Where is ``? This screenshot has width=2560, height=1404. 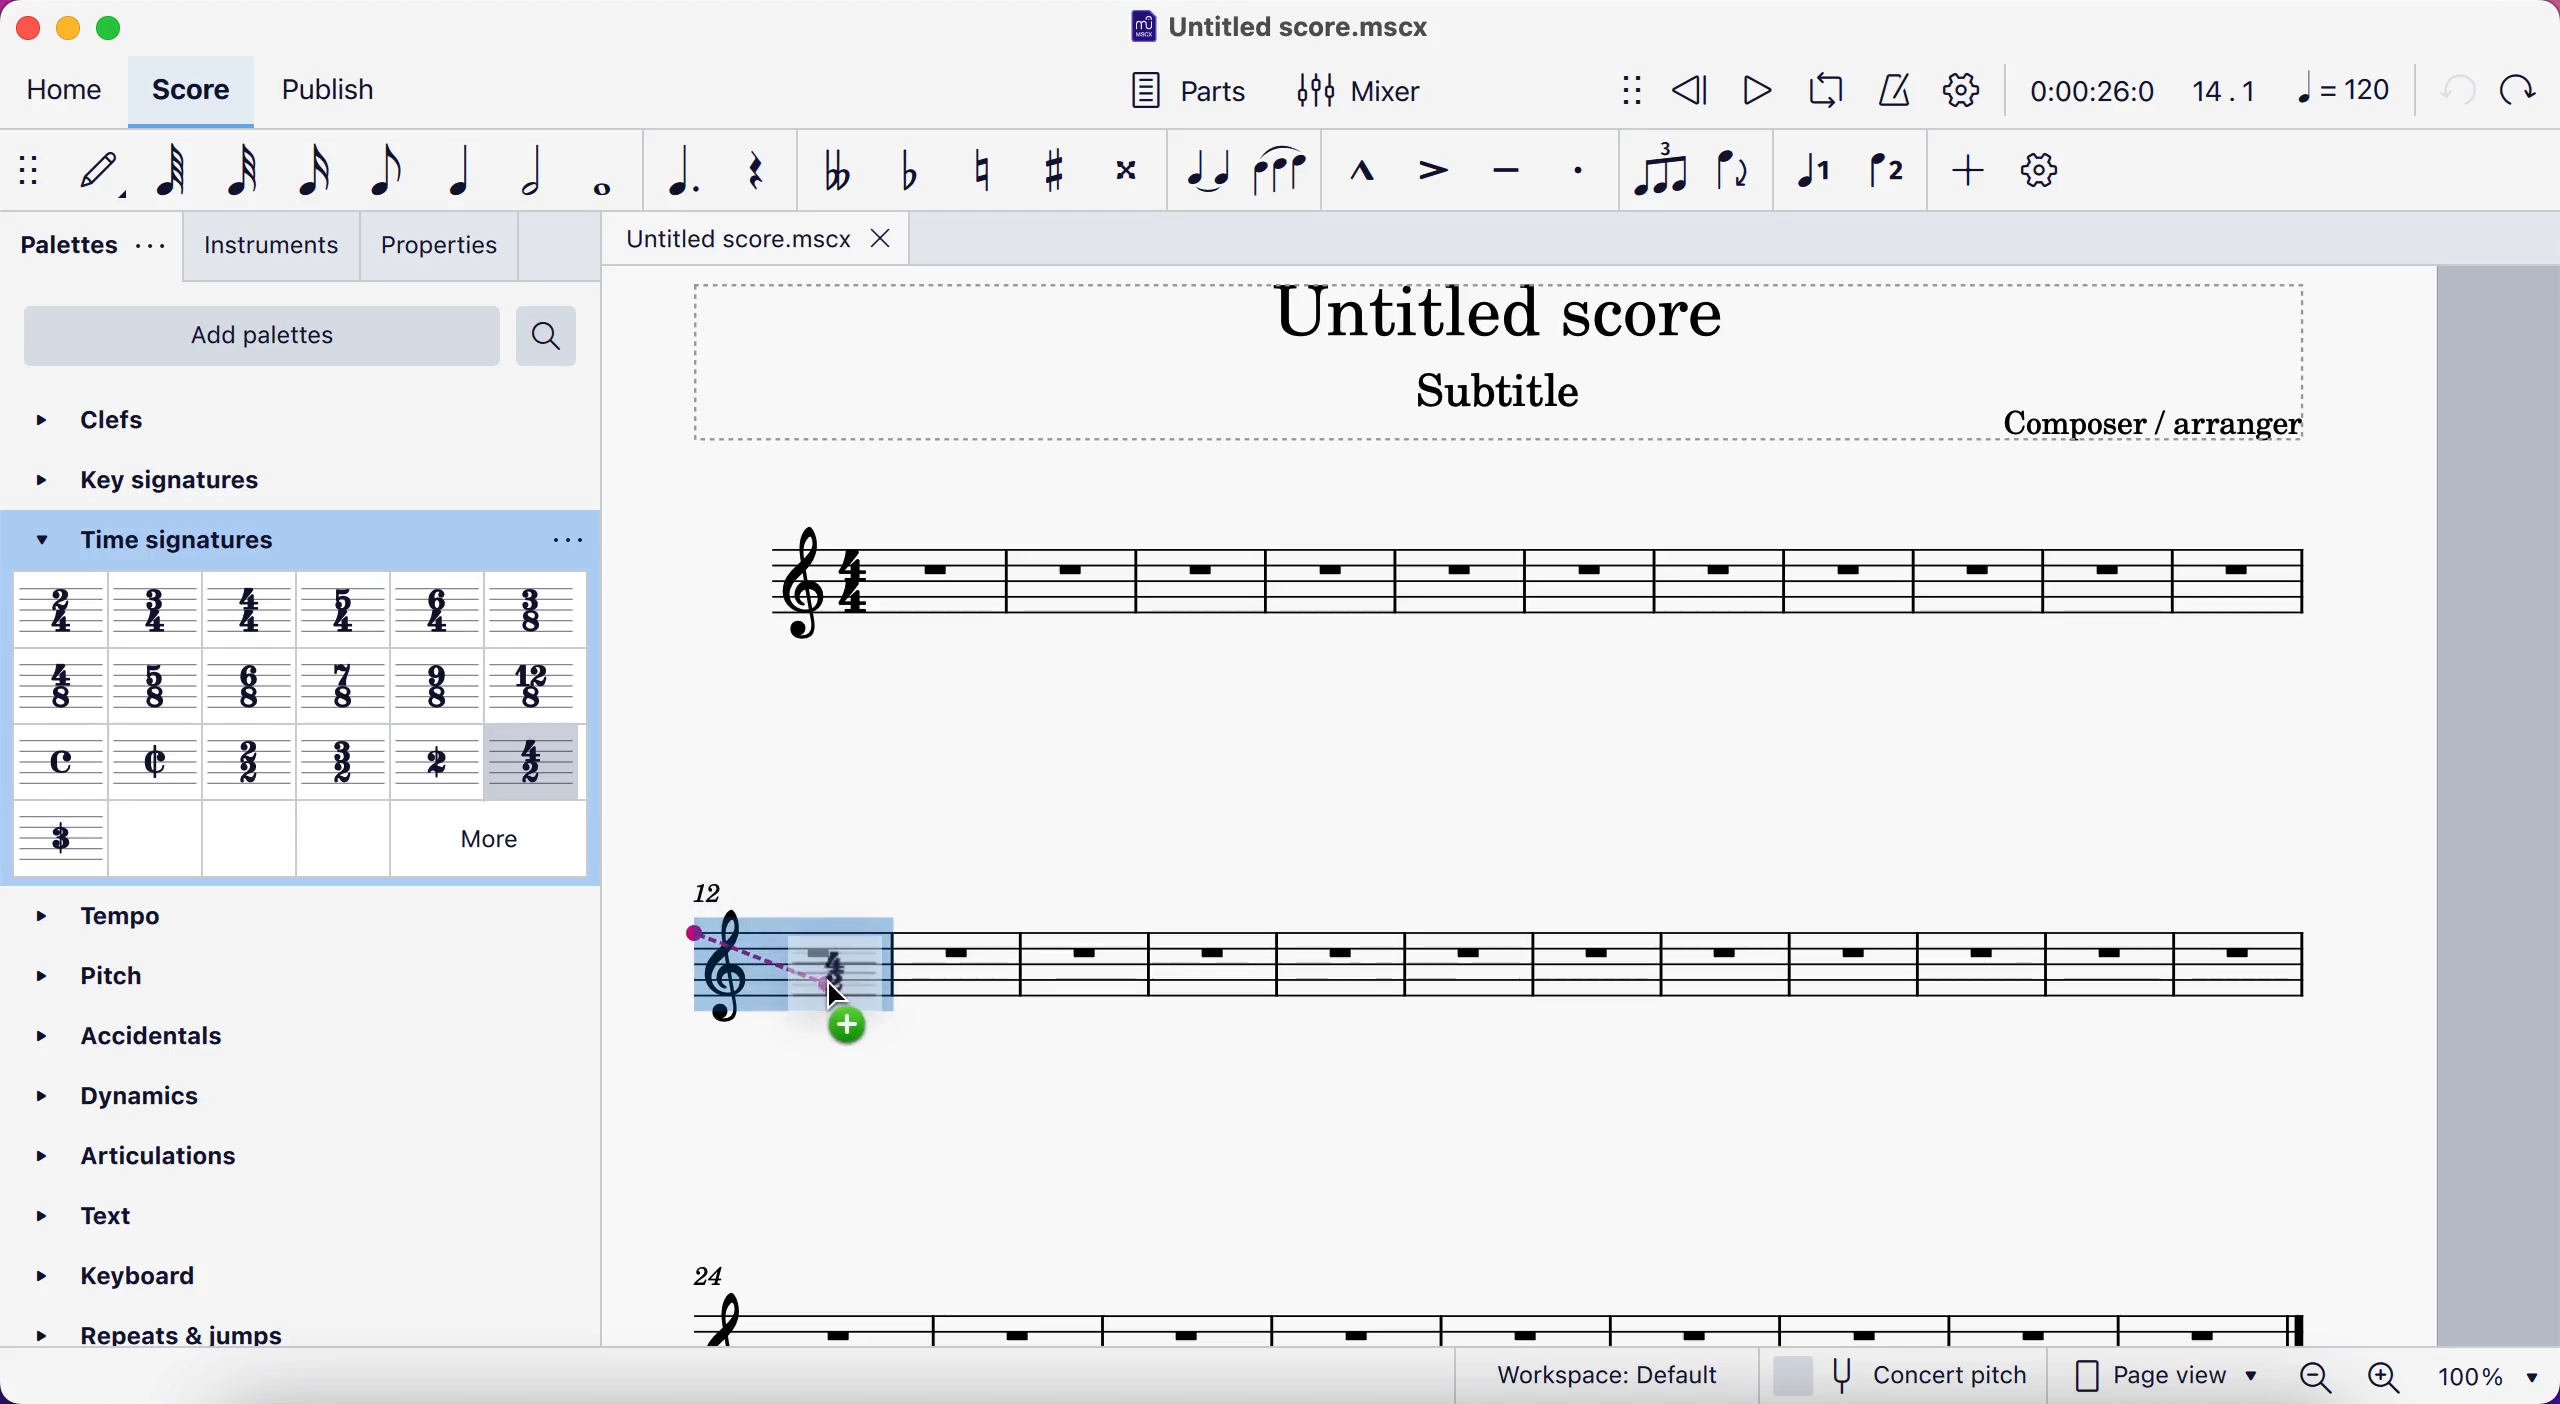  is located at coordinates (128, 1034).